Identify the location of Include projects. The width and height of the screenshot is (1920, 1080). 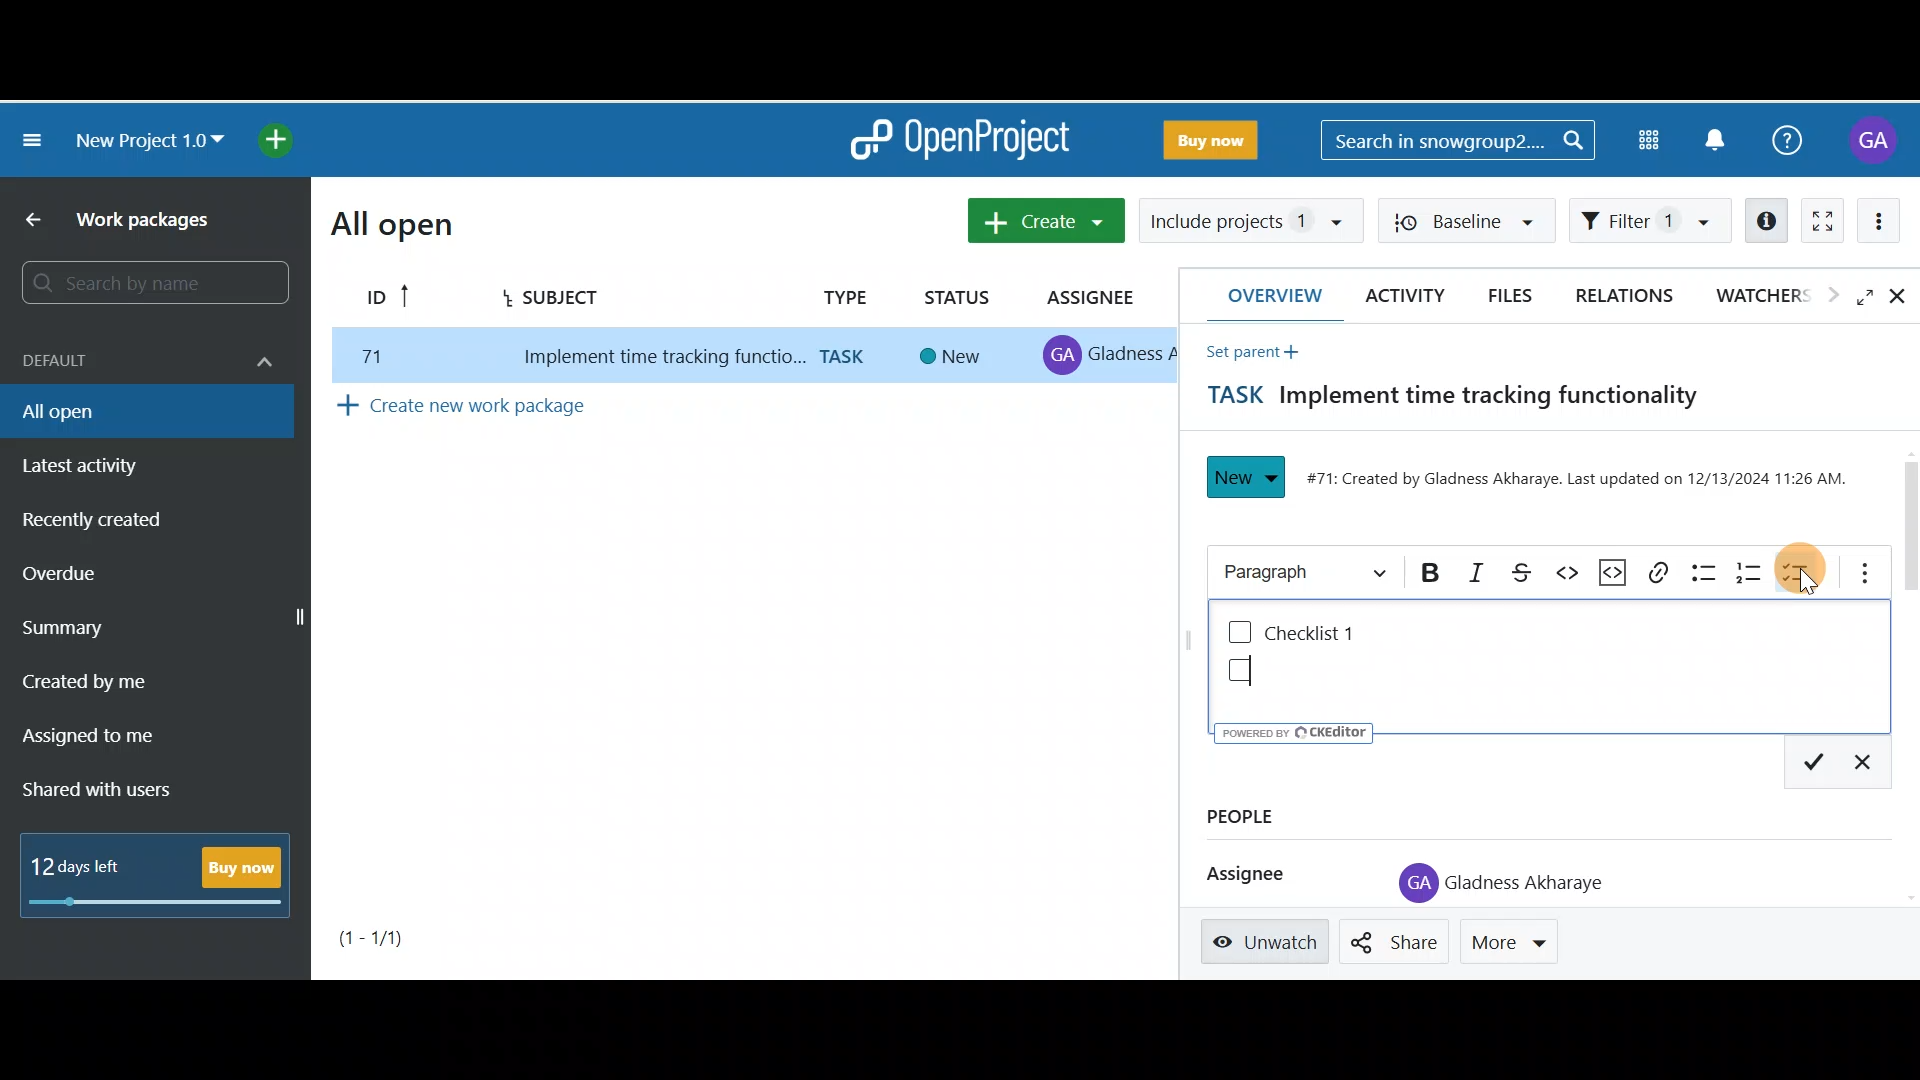
(1248, 219).